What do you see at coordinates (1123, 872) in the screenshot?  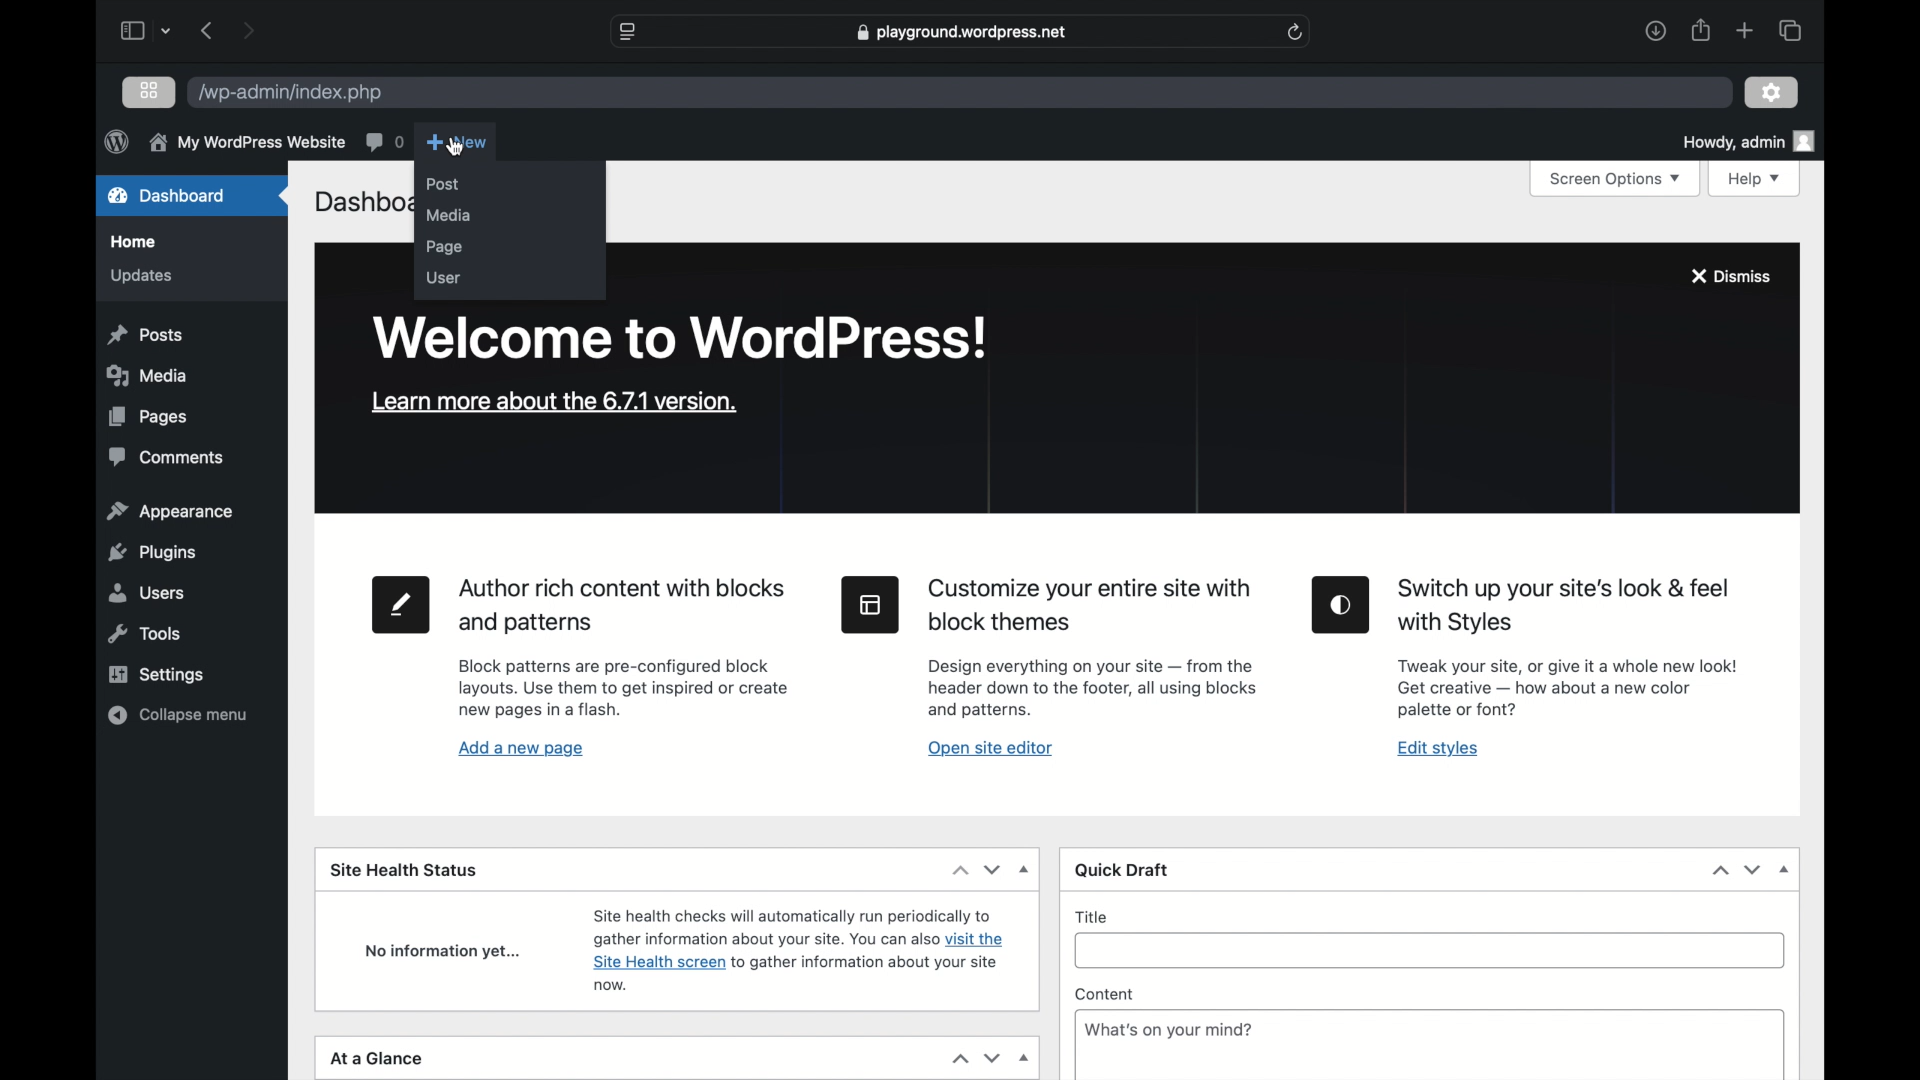 I see `quick draft` at bounding box center [1123, 872].